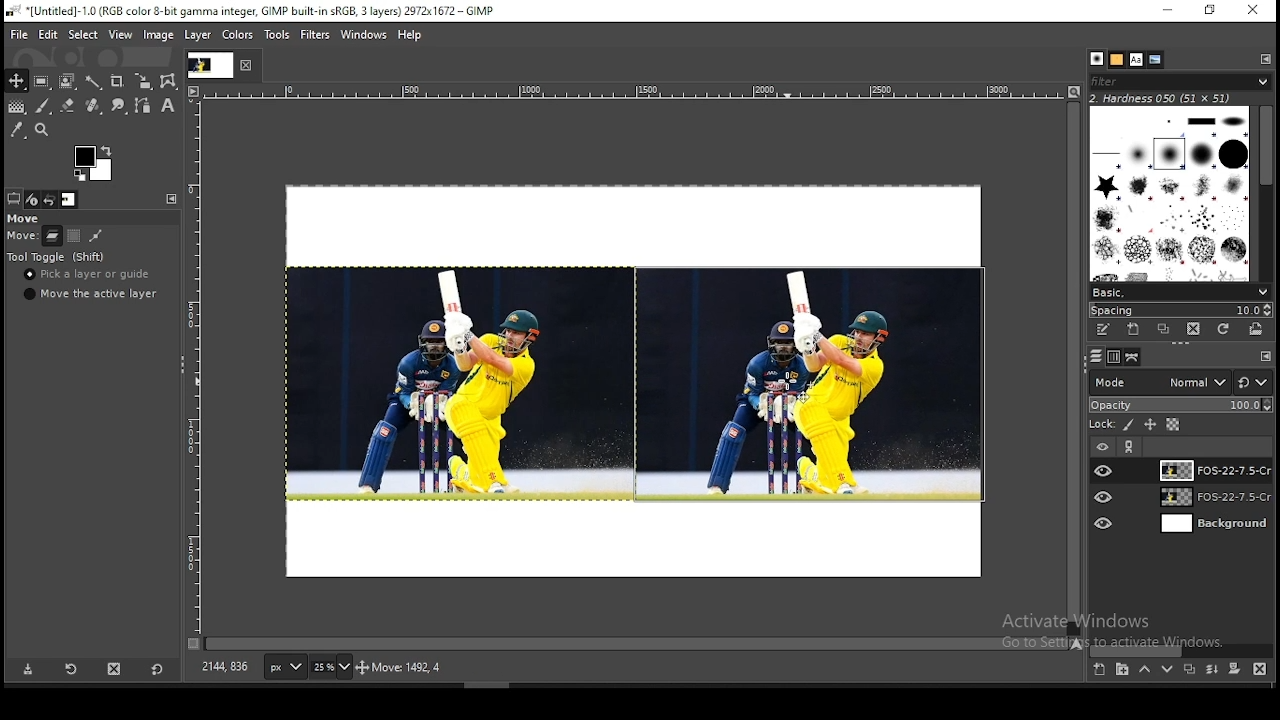 This screenshot has width=1280, height=720. Describe the element at coordinates (1133, 329) in the screenshot. I see `create a new brush` at that location.